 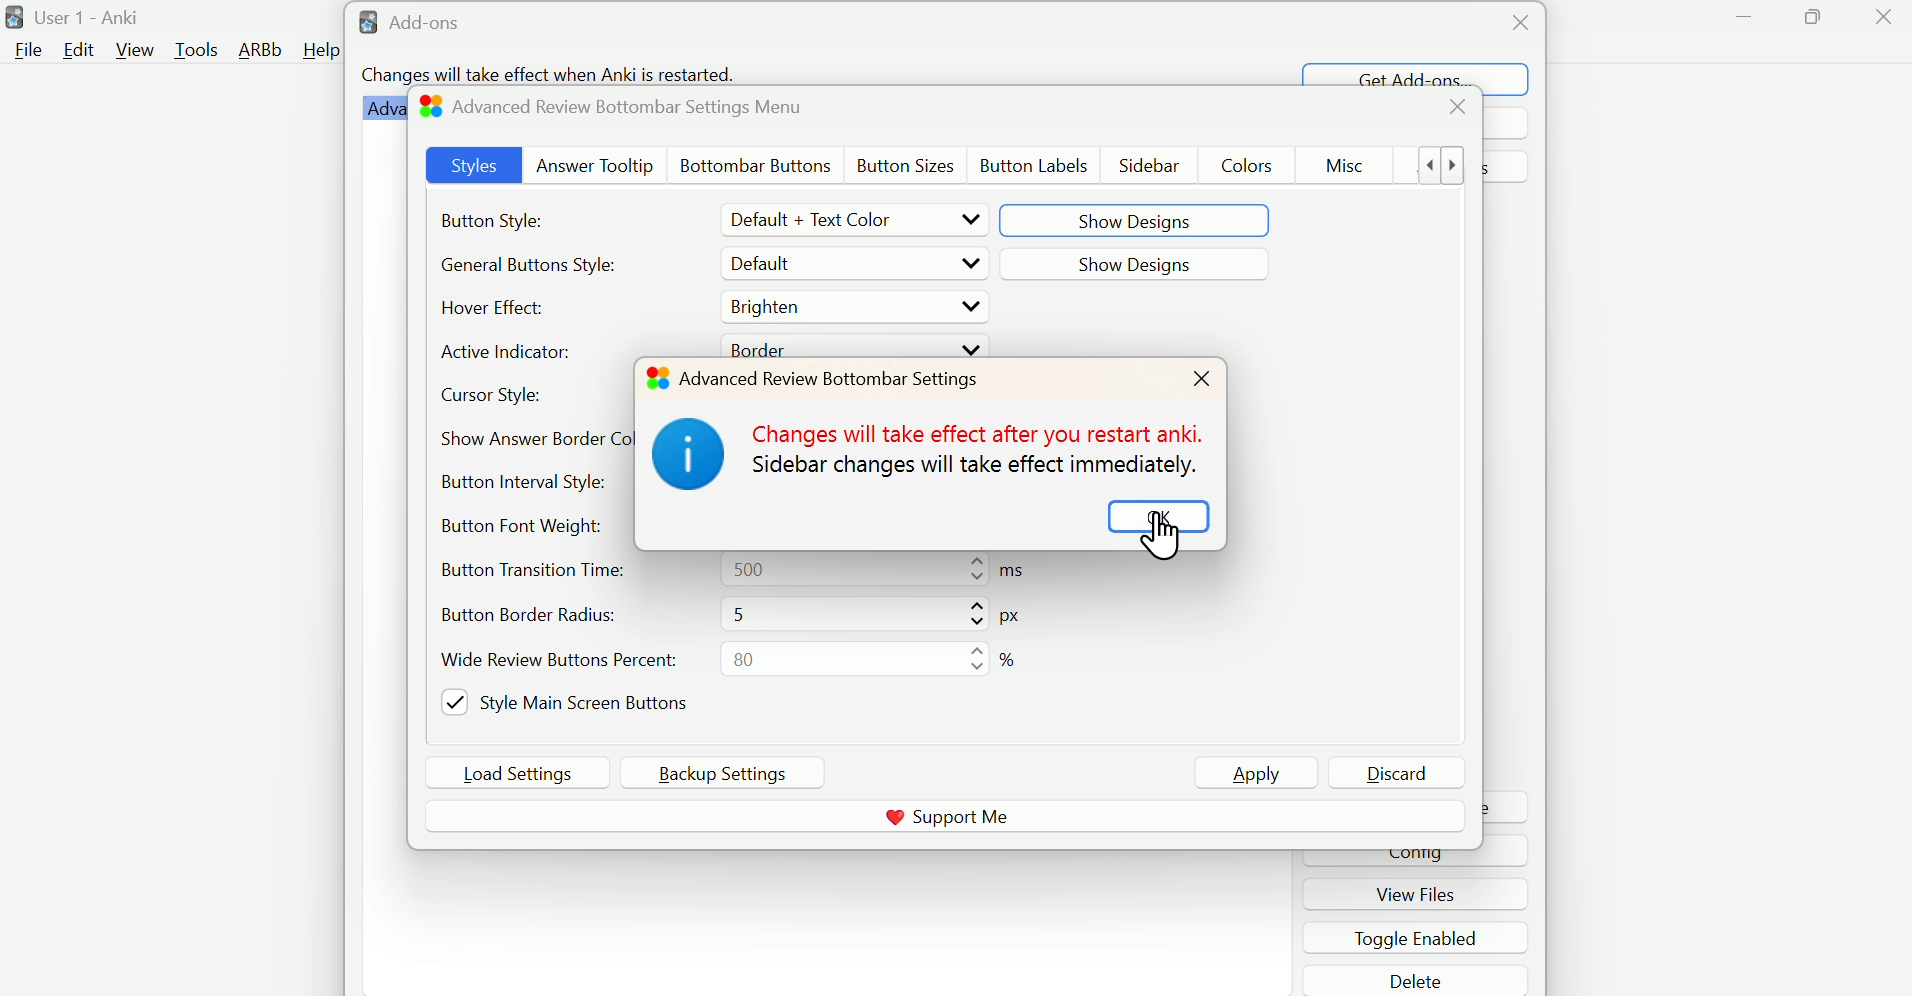 What do you see at coordinates (868, 614) in the screenshot?
I see `5 px` at bounding box center [868, 614].